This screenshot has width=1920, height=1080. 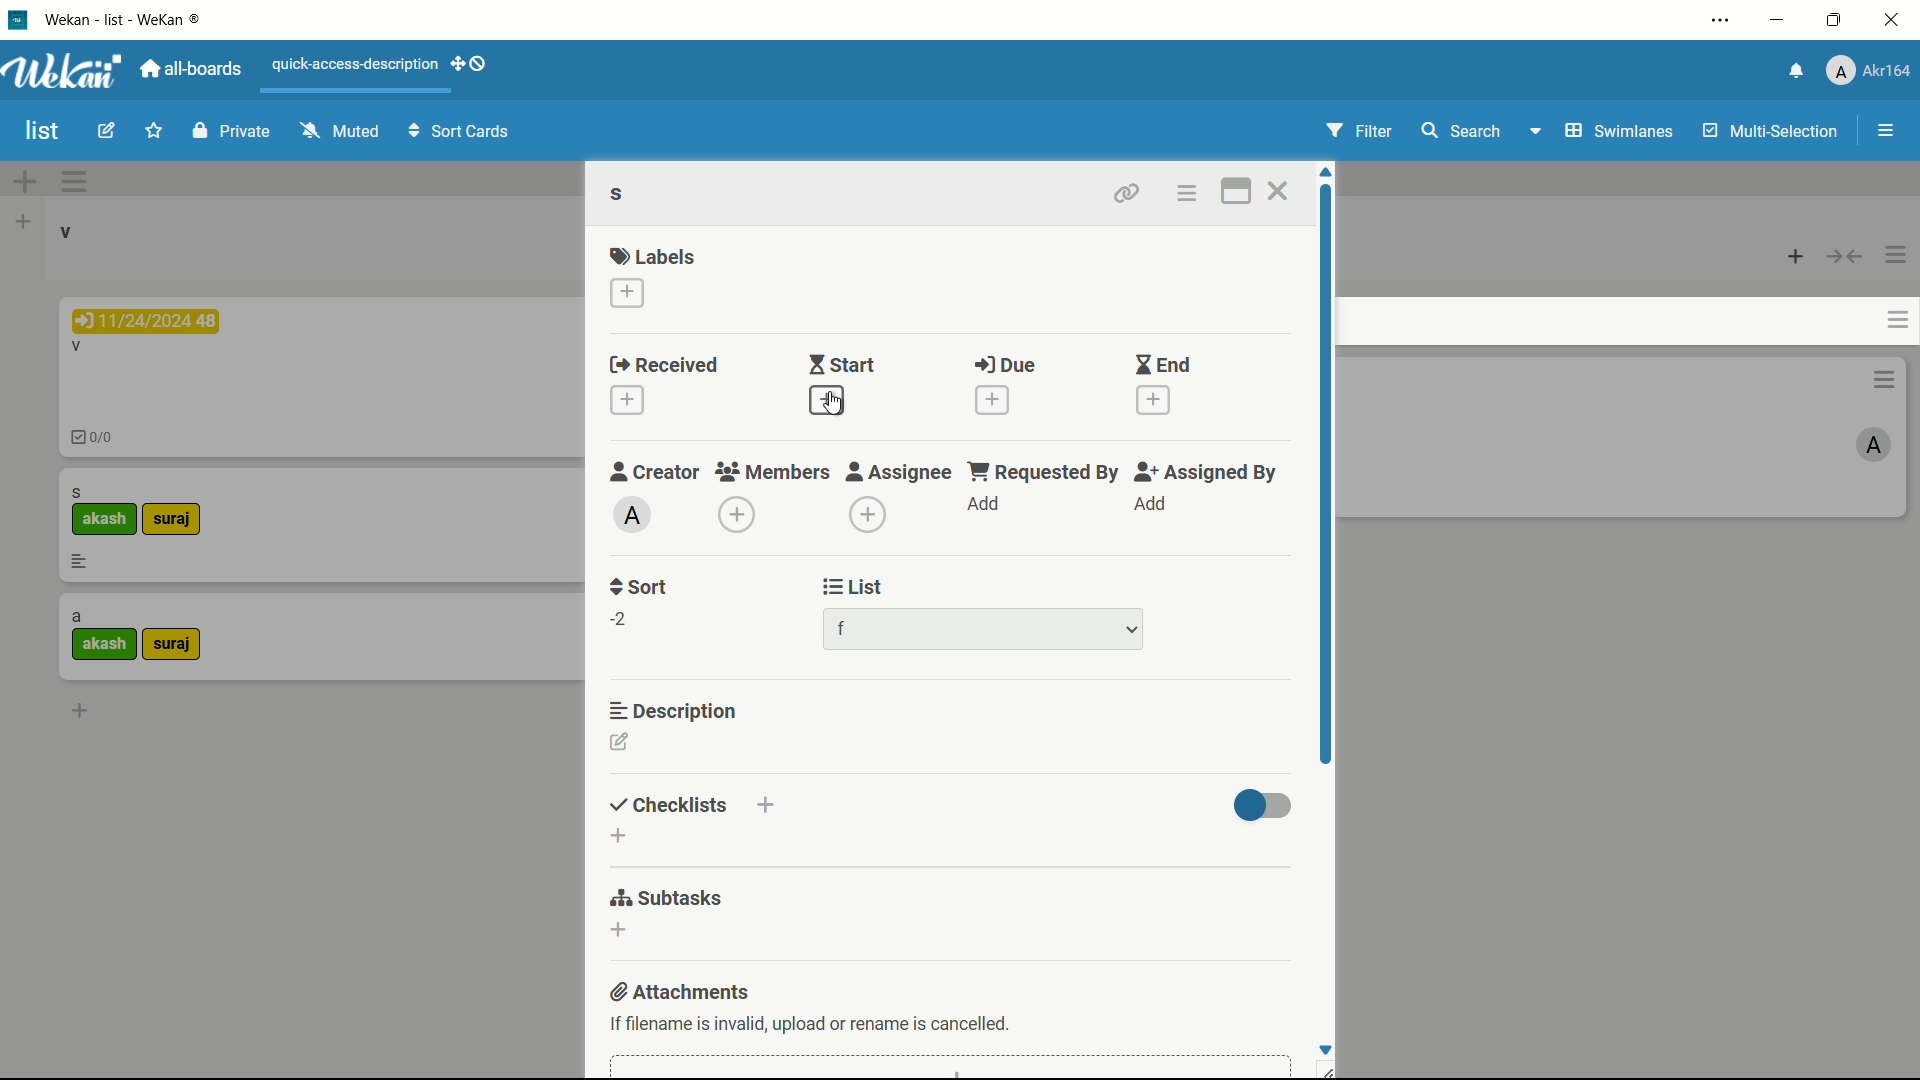 I want to click on add subtasks, so click(x=617, y=928).